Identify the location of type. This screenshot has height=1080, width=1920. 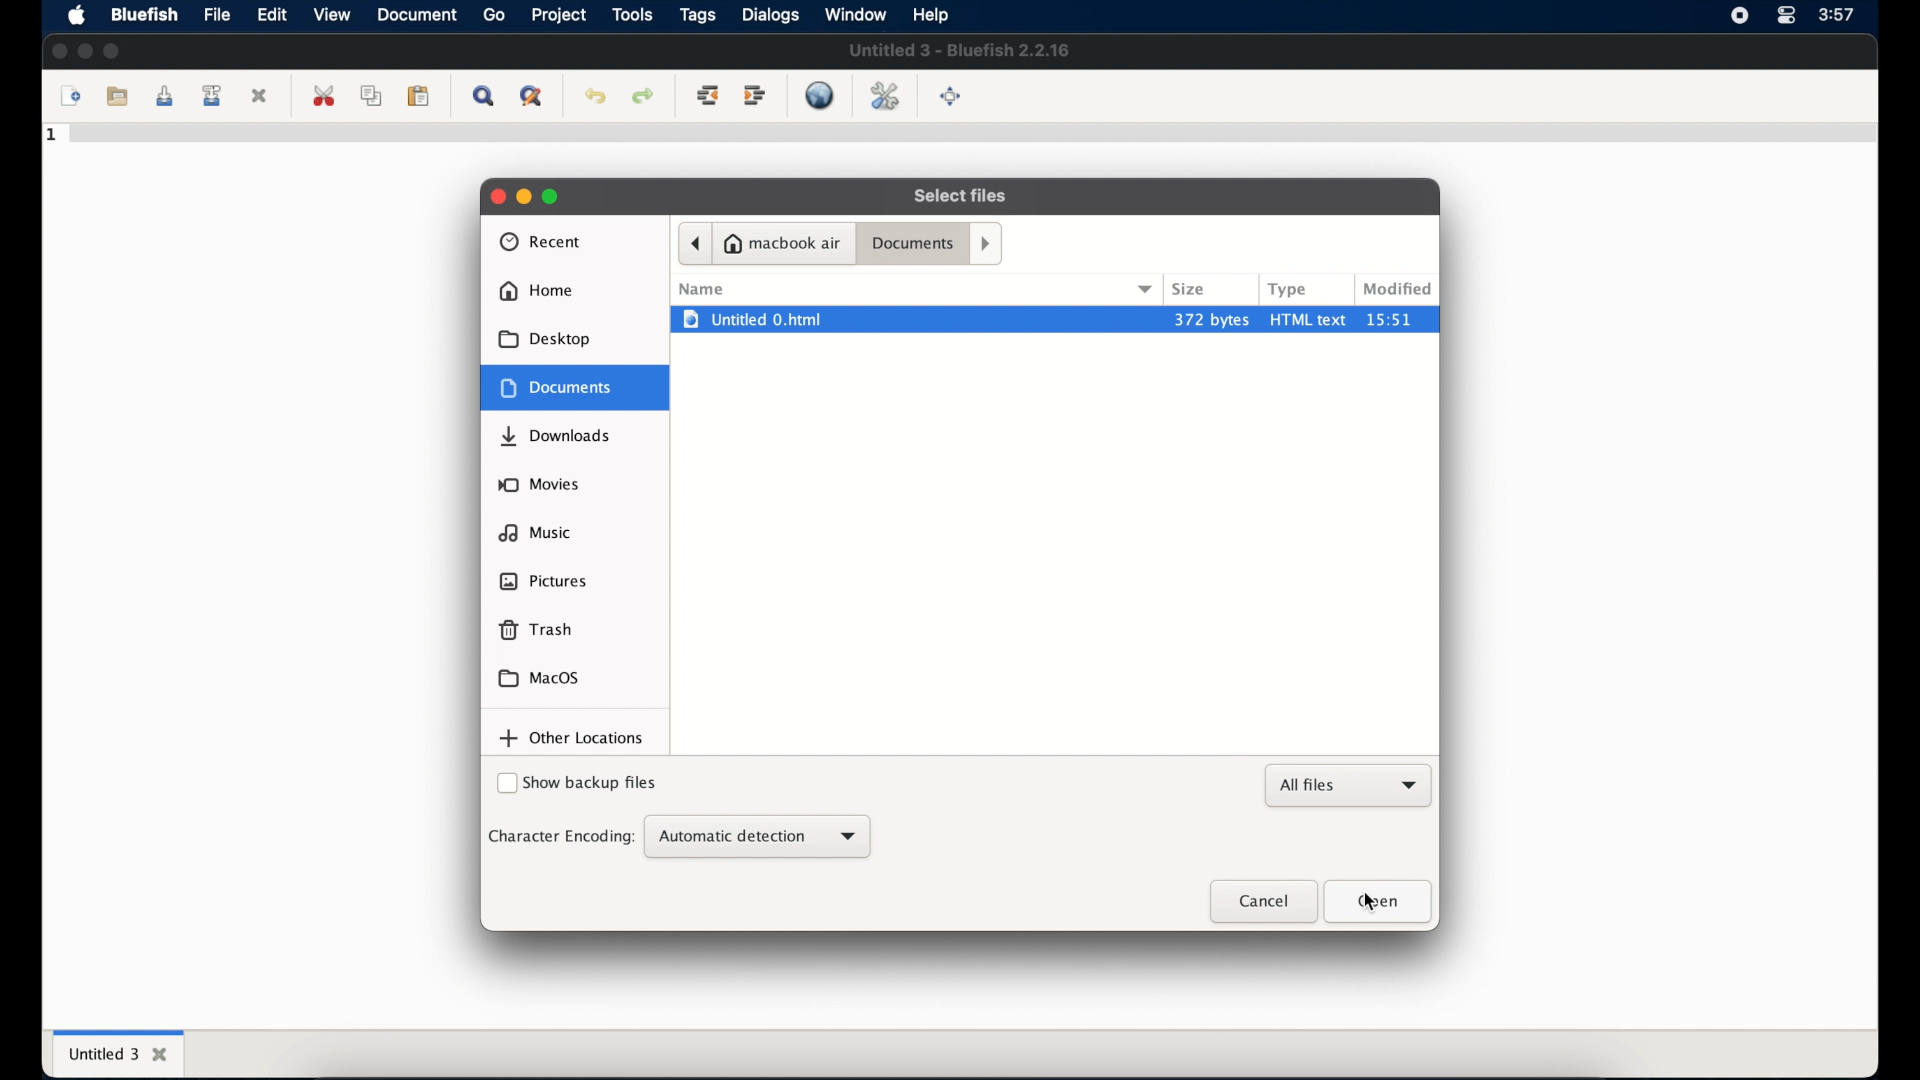
(1289, 289).